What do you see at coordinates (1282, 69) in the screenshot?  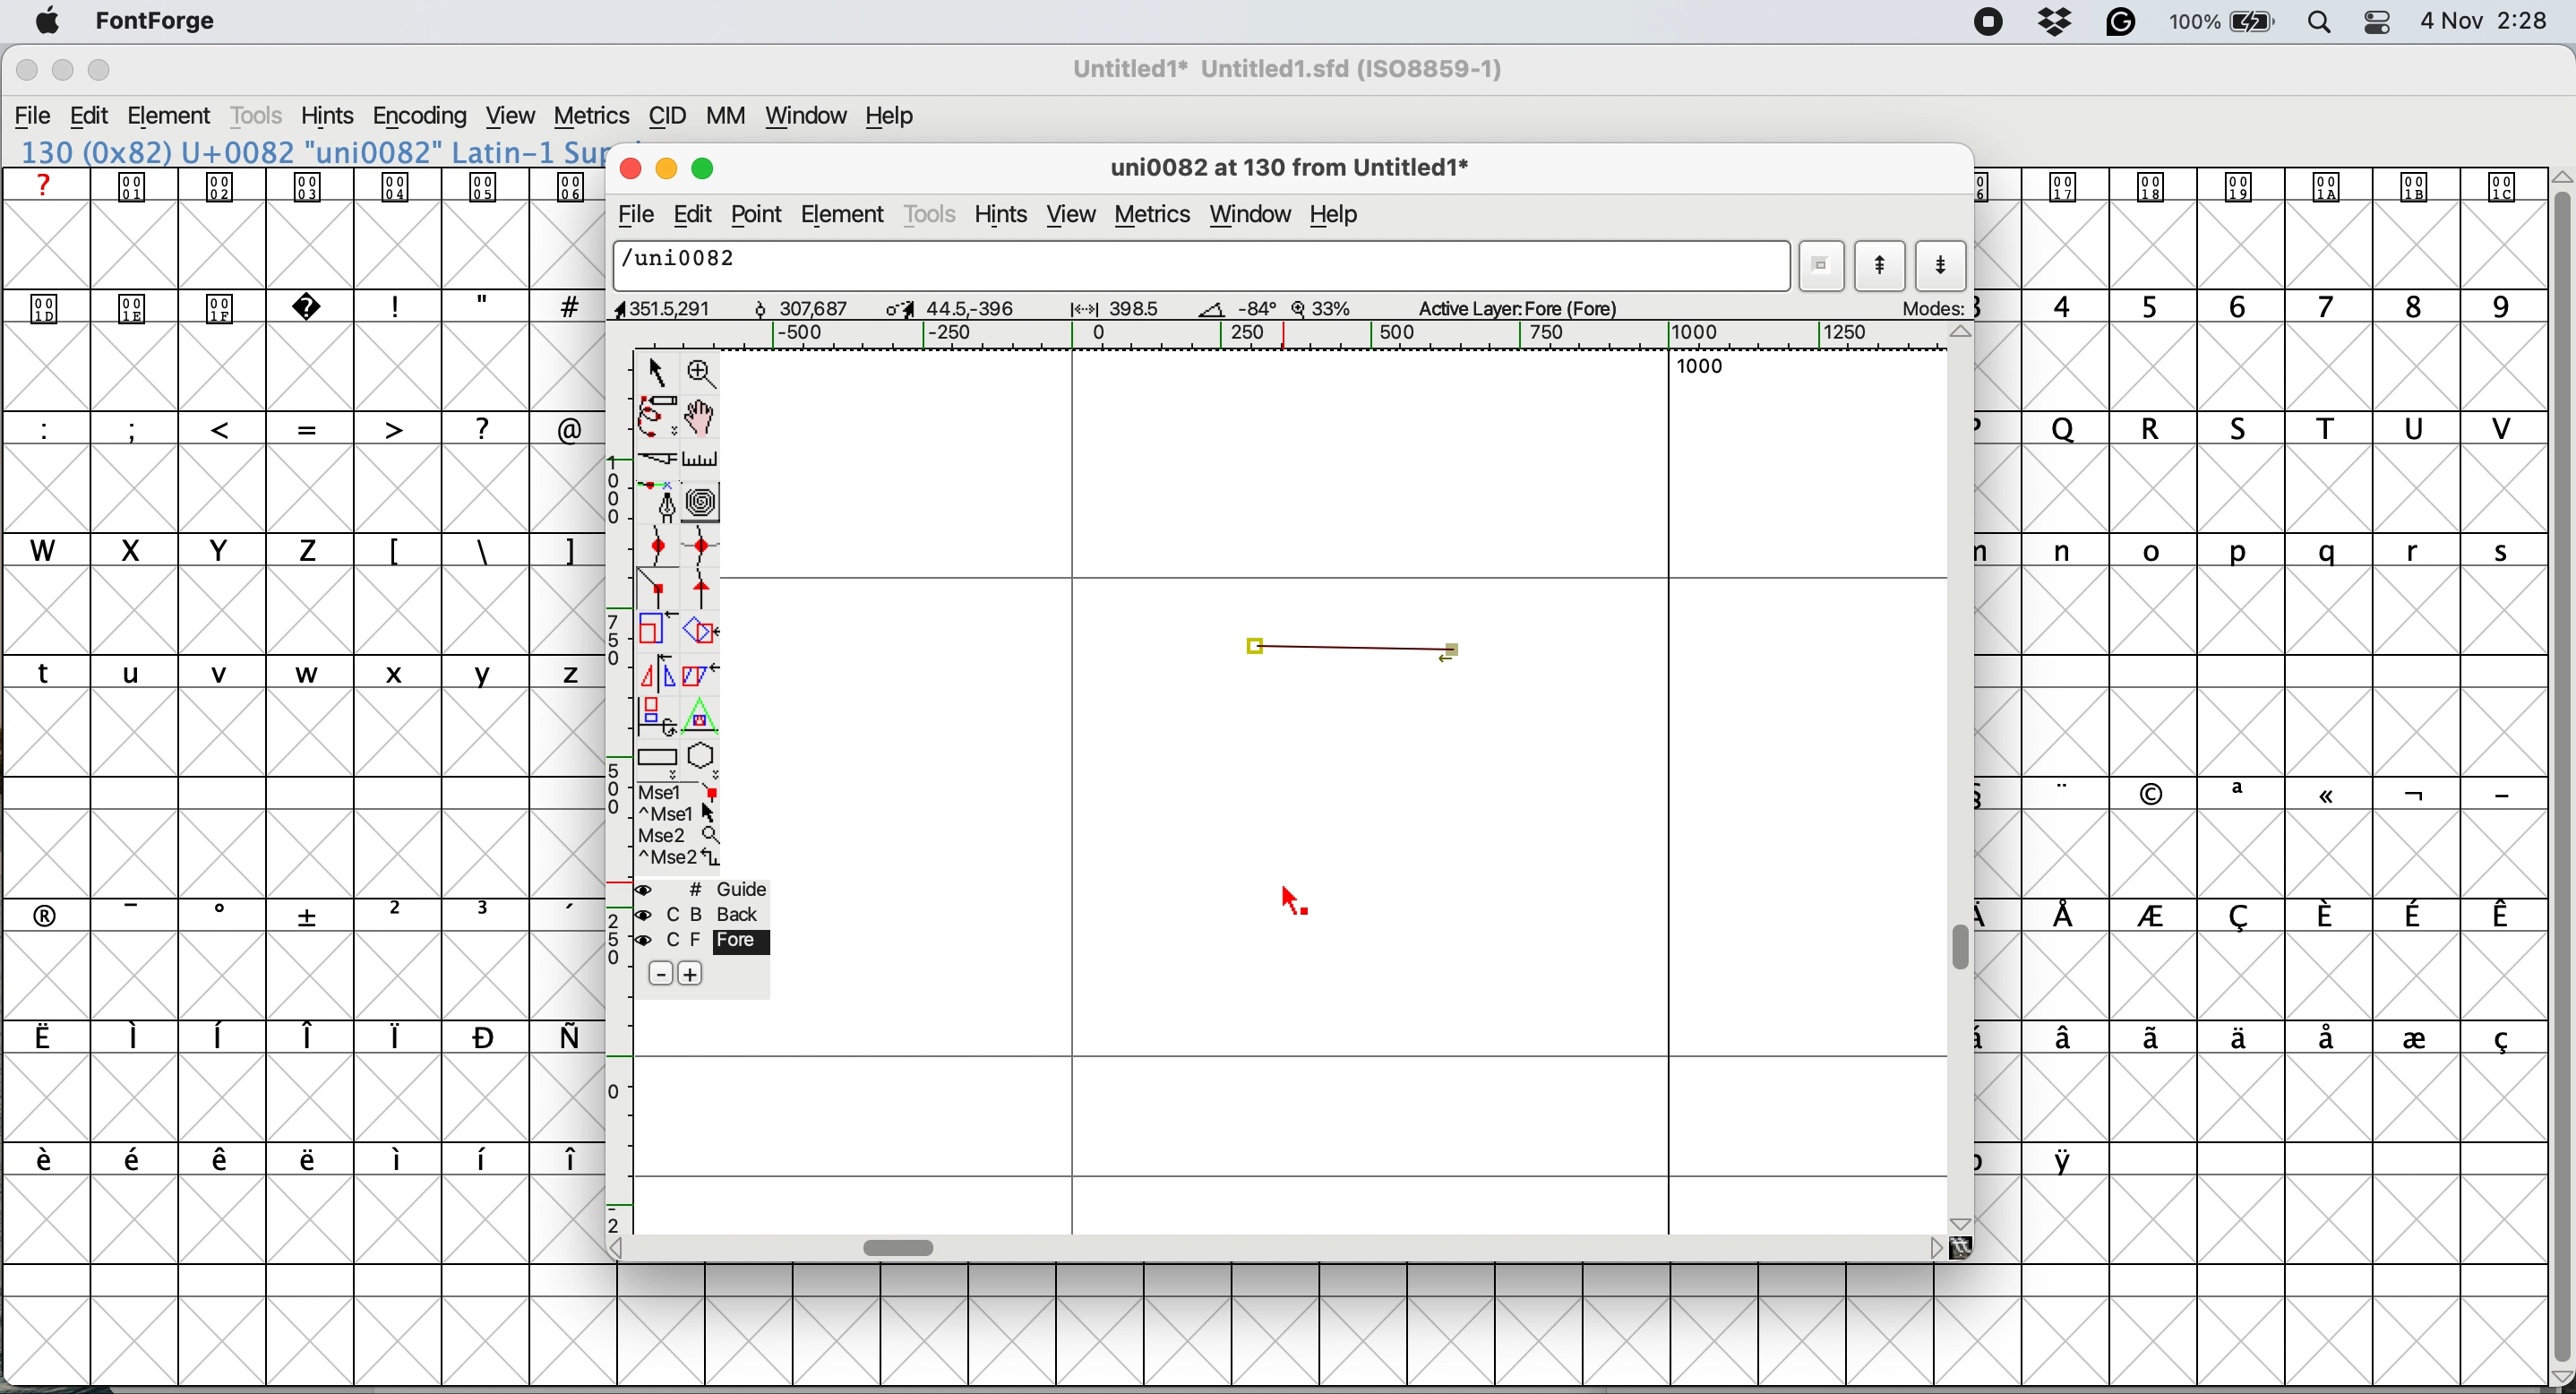 I see `File name` at bounding box center [1282, 69].